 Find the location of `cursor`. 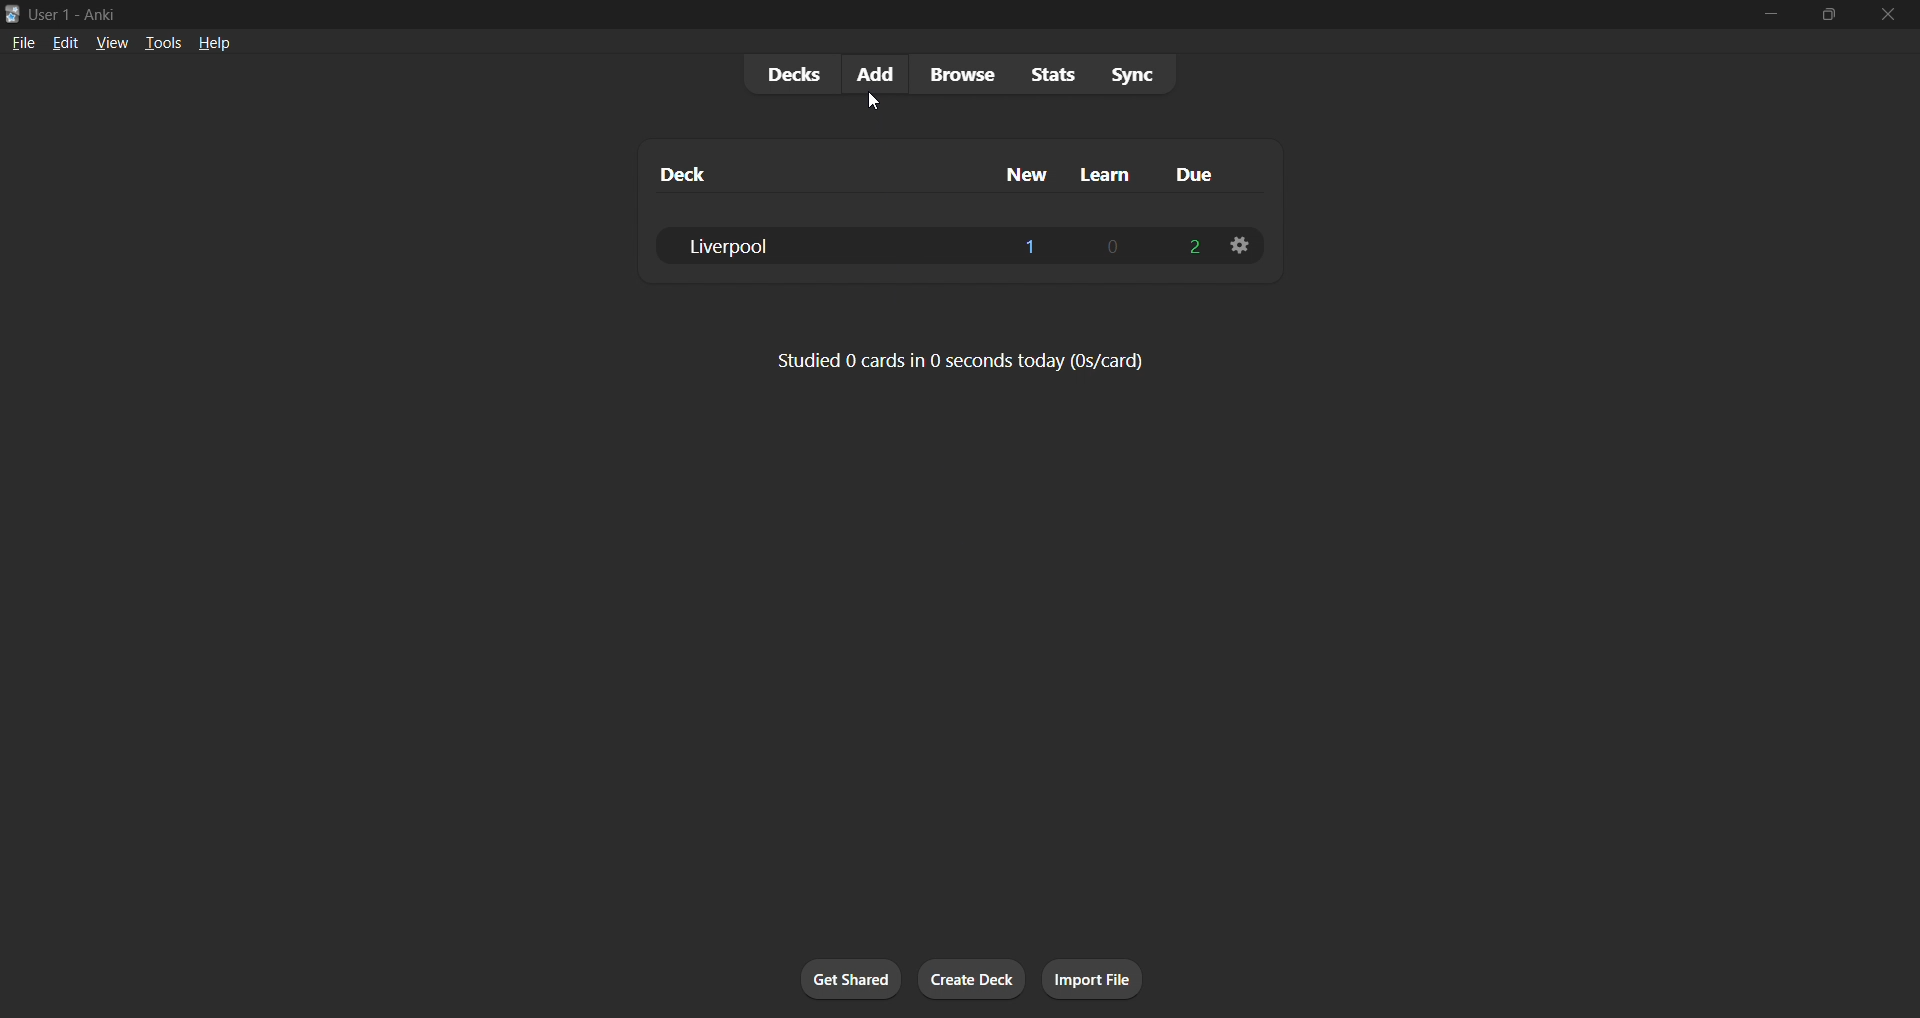

cursor is located at coordinates (878, 101).